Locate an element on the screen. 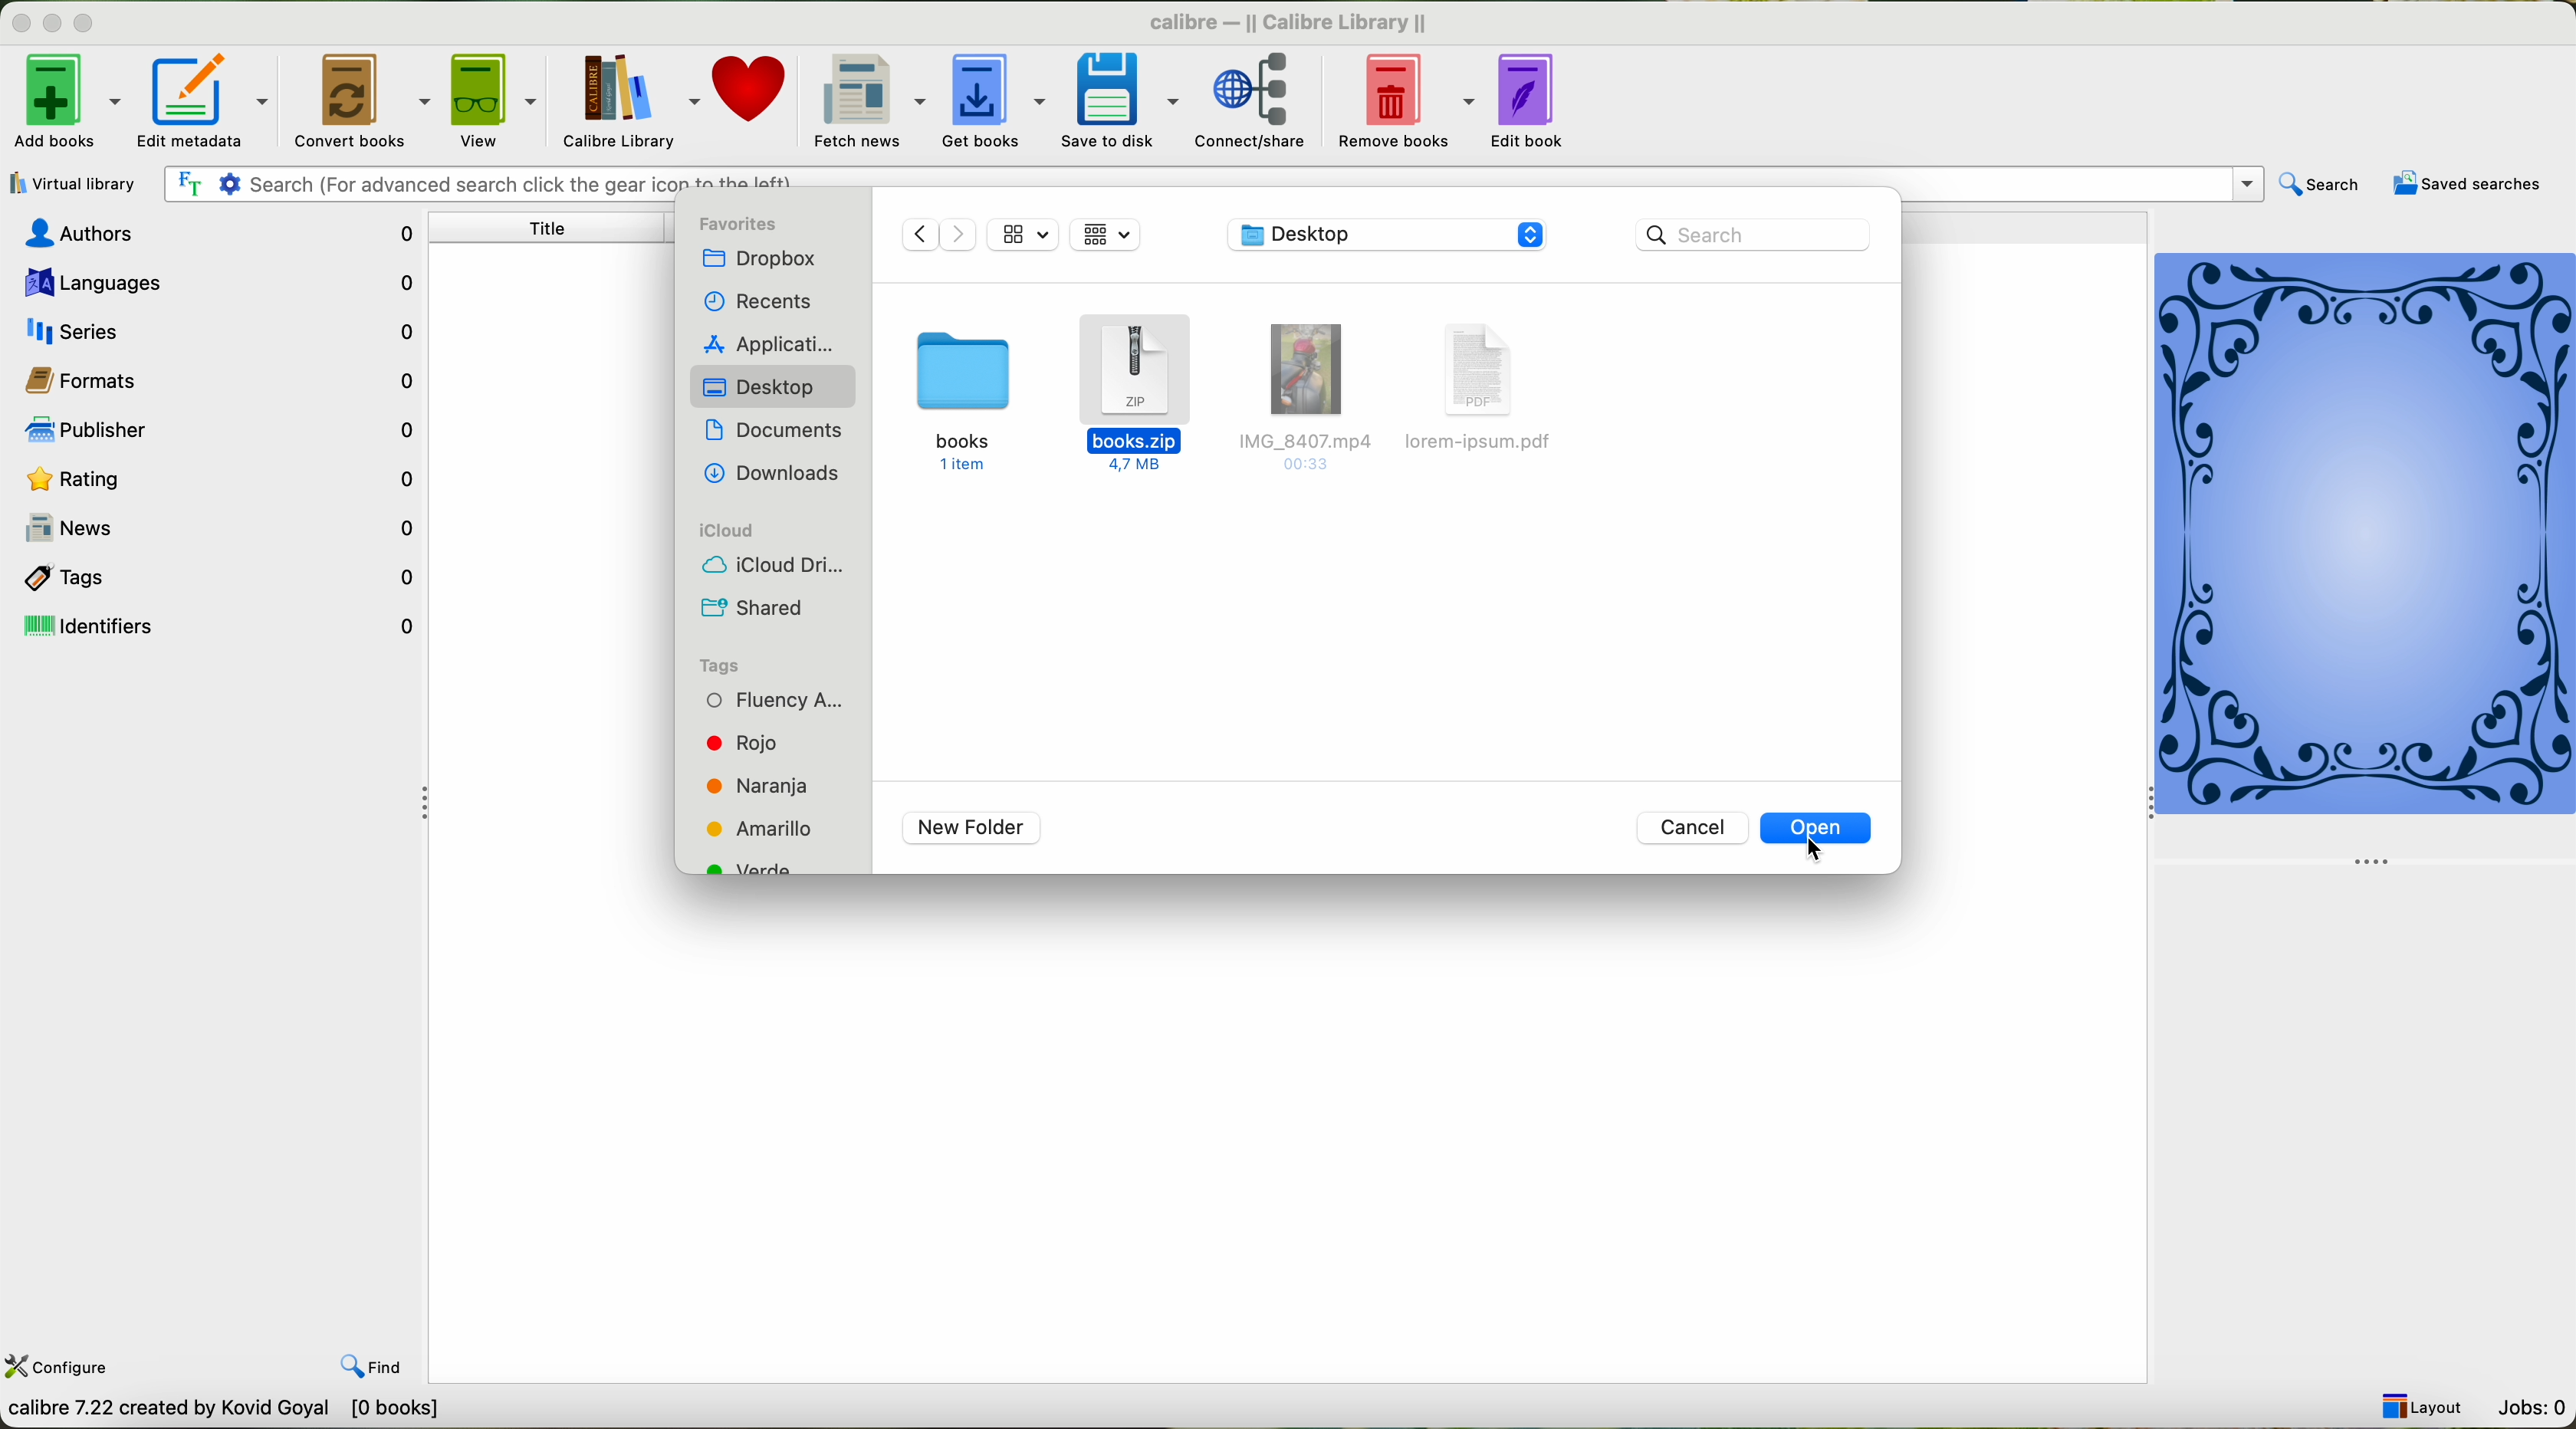 The image size is (2576, 1429). add books is located at coordinates (64, 101).